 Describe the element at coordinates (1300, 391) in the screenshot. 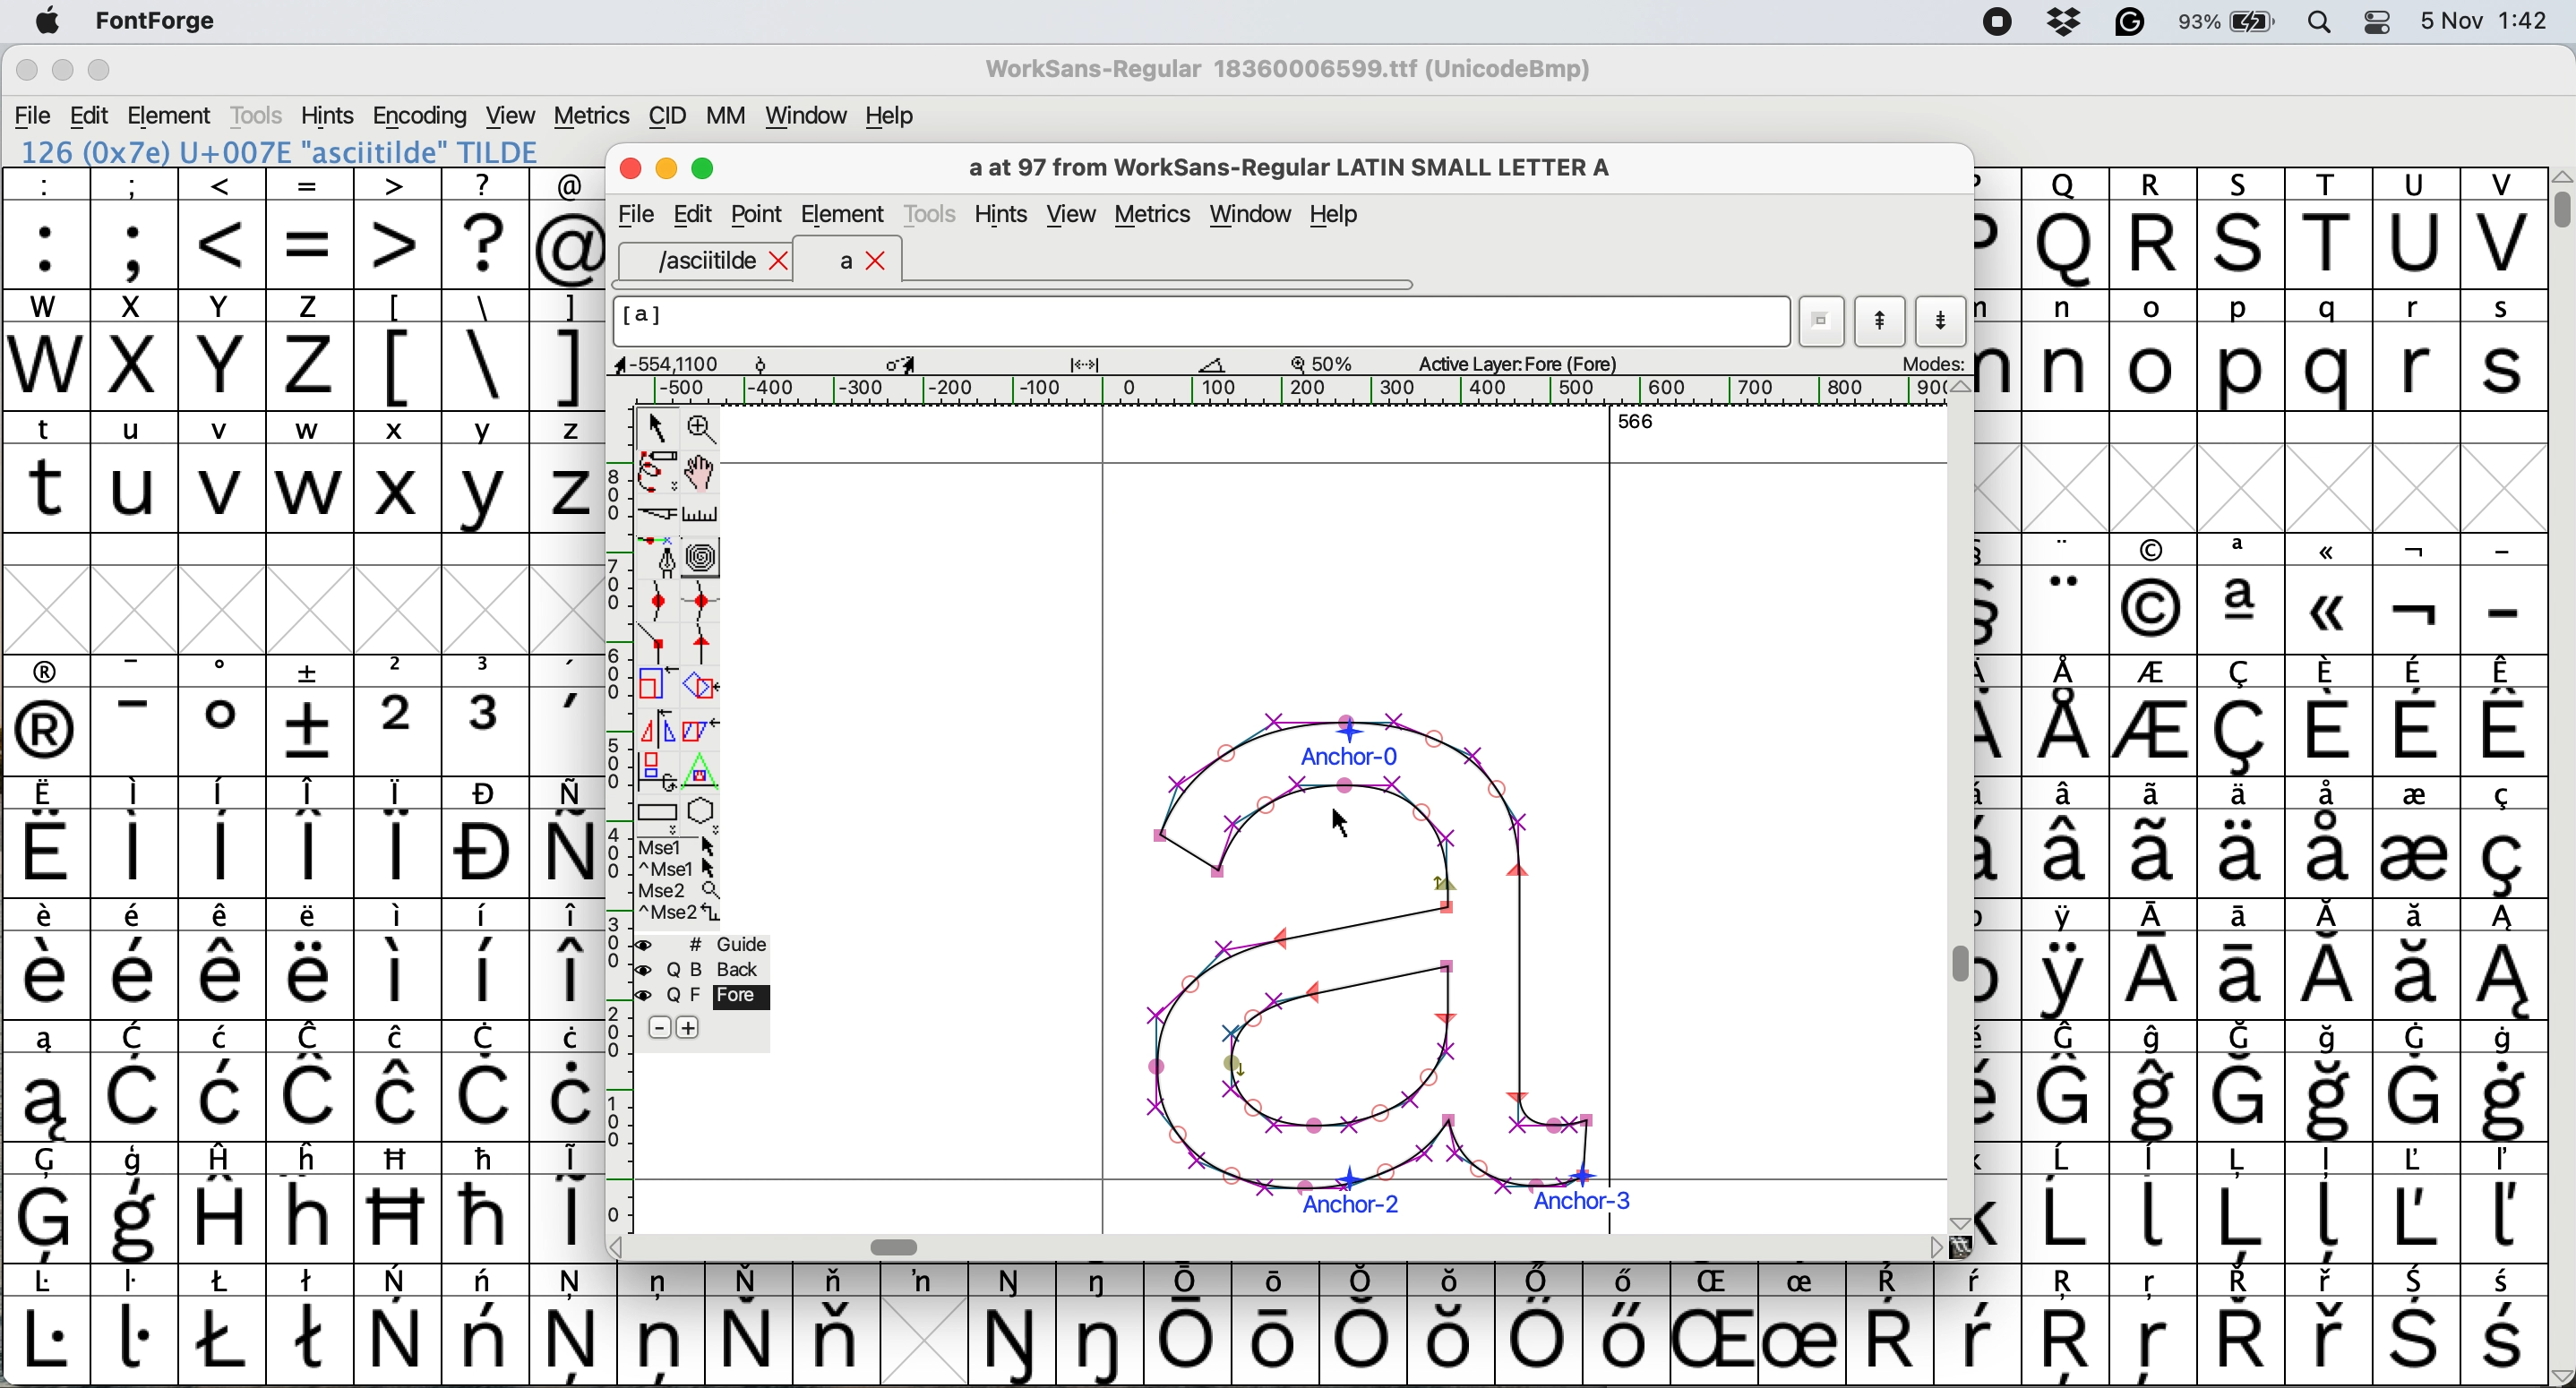

I see `horizontal scale` at that location.